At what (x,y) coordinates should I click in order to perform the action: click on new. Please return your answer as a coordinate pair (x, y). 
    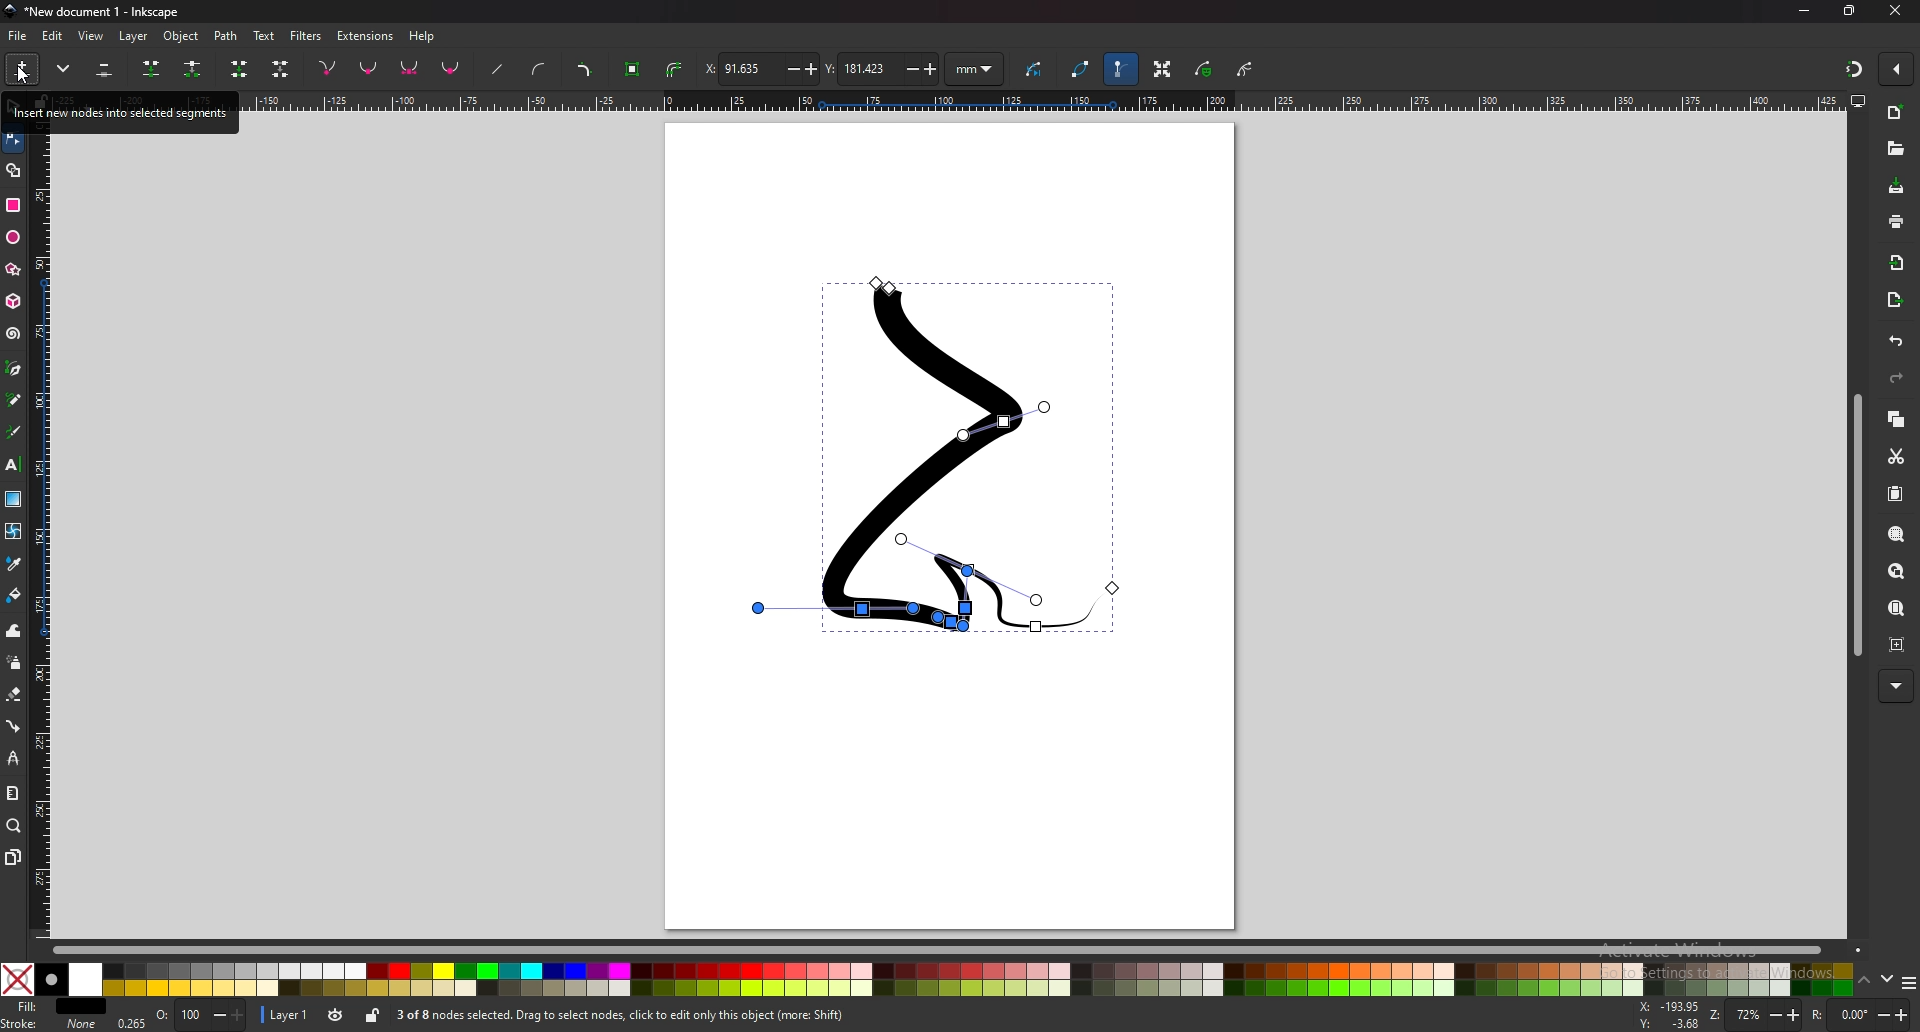
    Looking at the image, I should click on (1896, 114).